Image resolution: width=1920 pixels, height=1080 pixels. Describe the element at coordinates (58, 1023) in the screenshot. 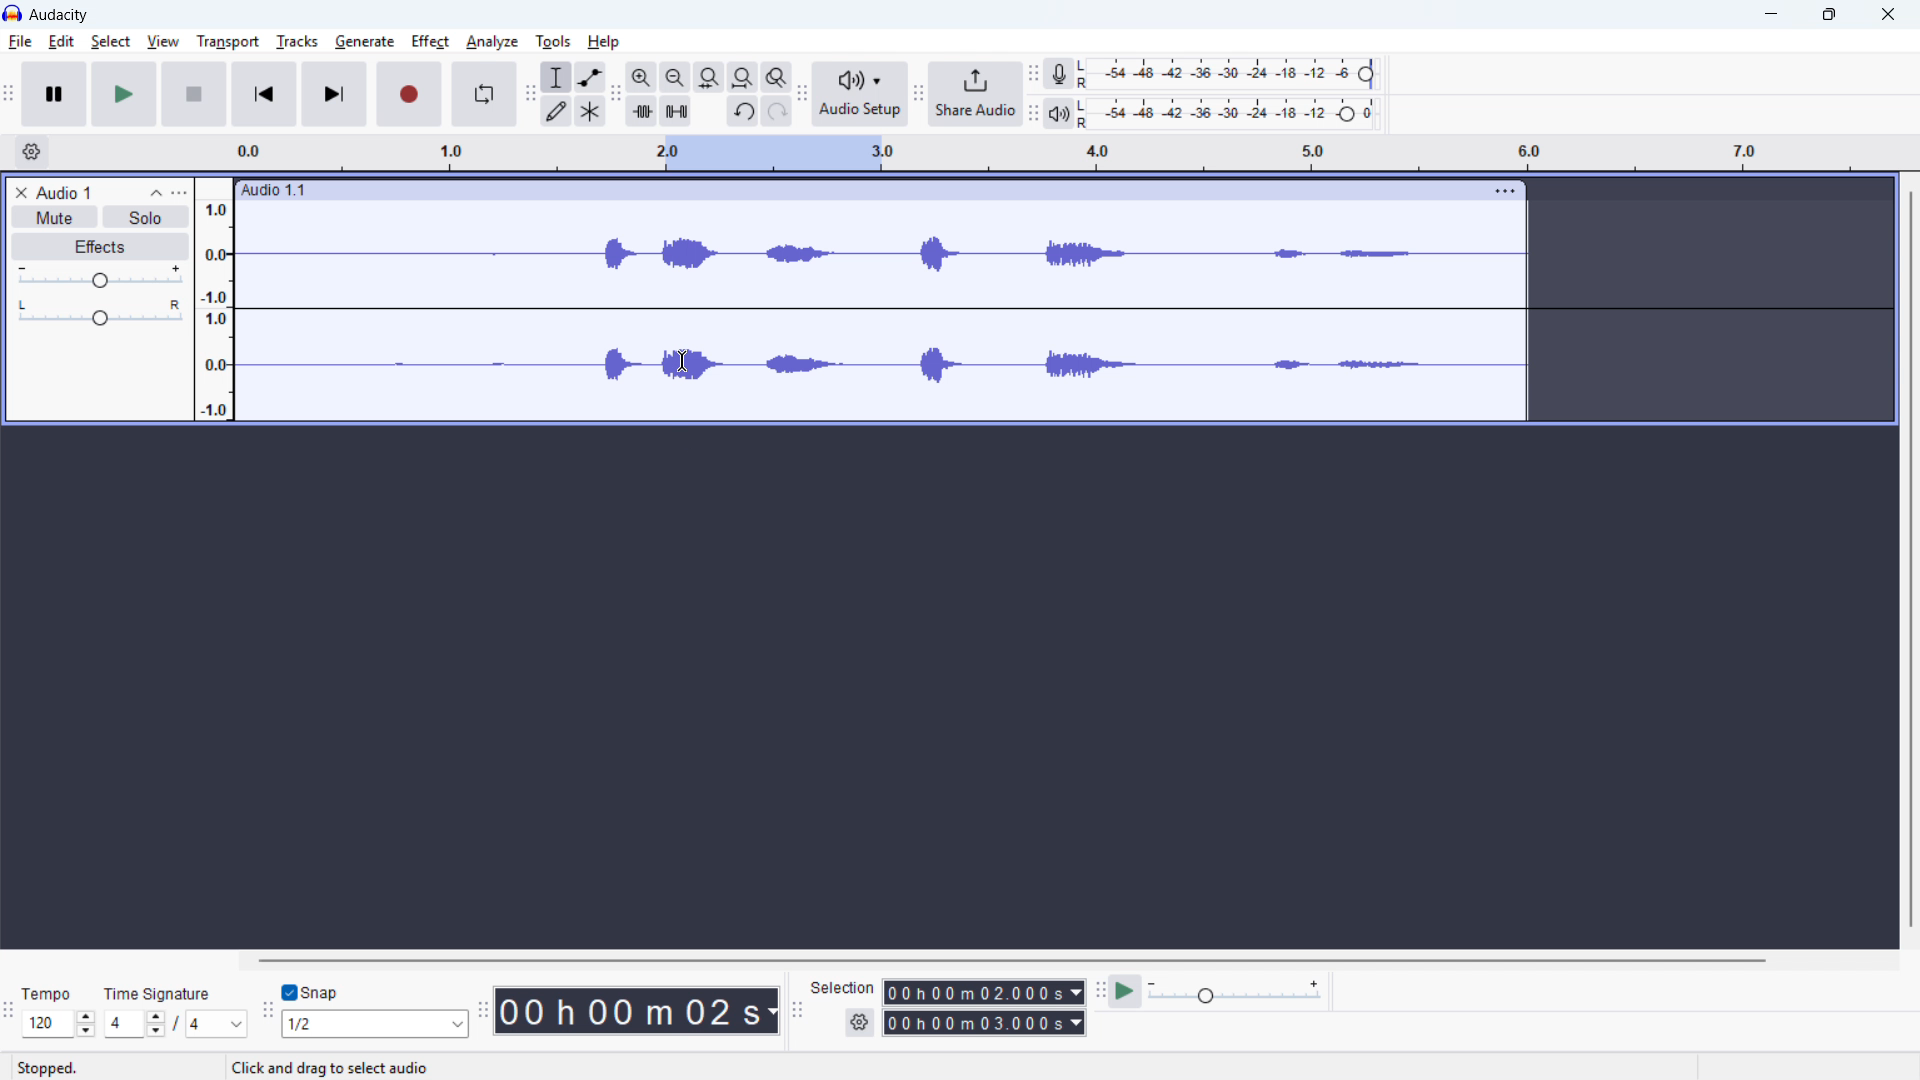

I see `Set tempo` at that location.